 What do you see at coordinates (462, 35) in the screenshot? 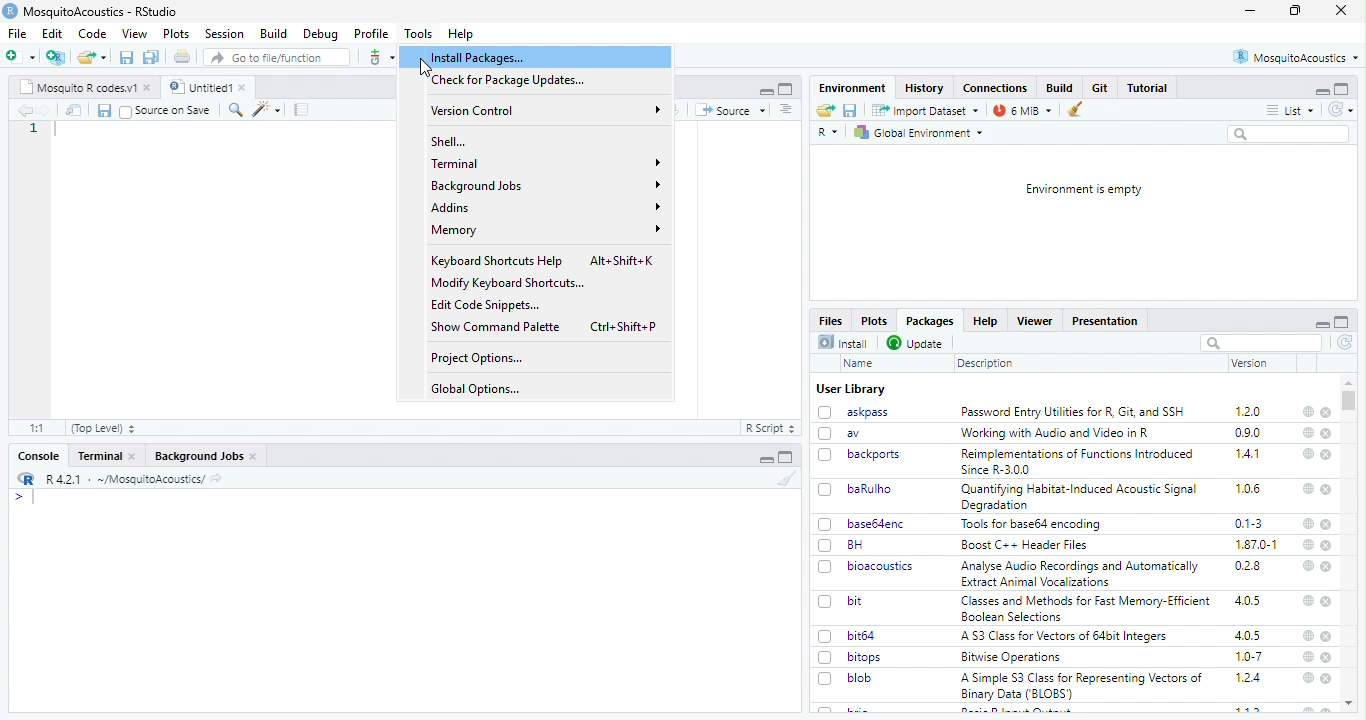
I see `Help` at bounding box center [462, 35].